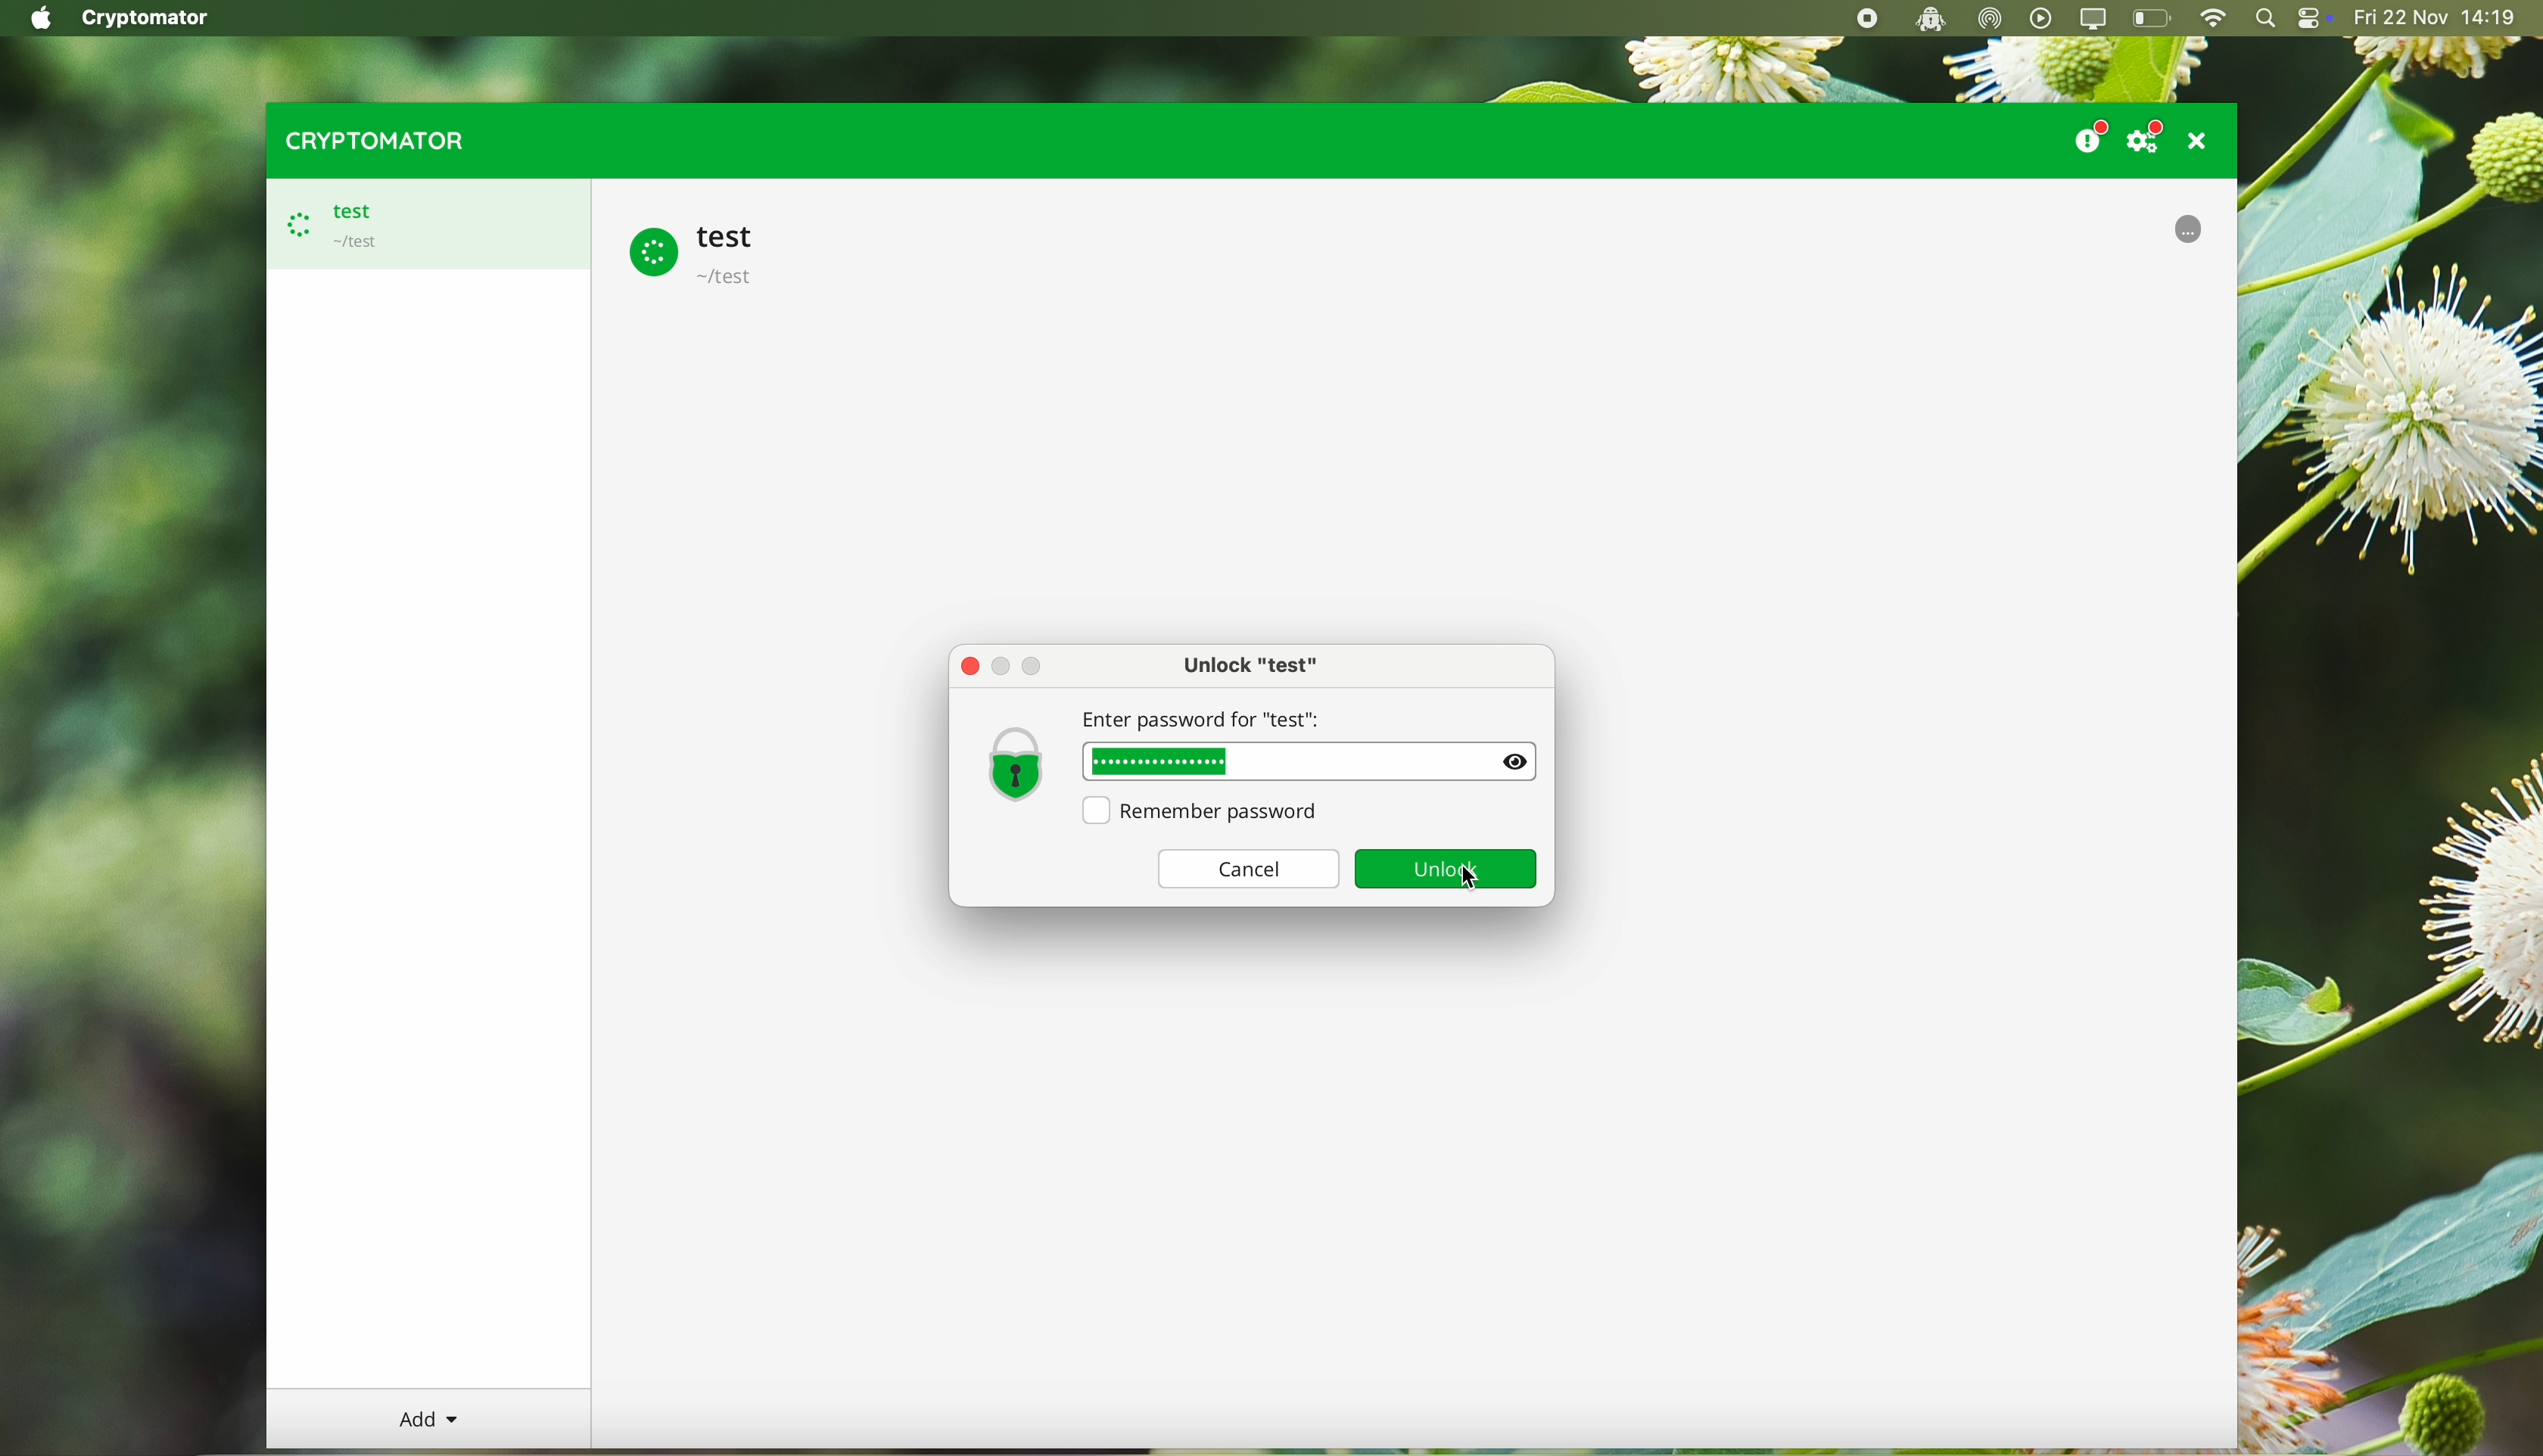 The height and width of the screenshot is (1456, 2543). What do you see at coordinates (1163, 762) in the screenshot?
I see `password` at bounding box center [1163, 762].